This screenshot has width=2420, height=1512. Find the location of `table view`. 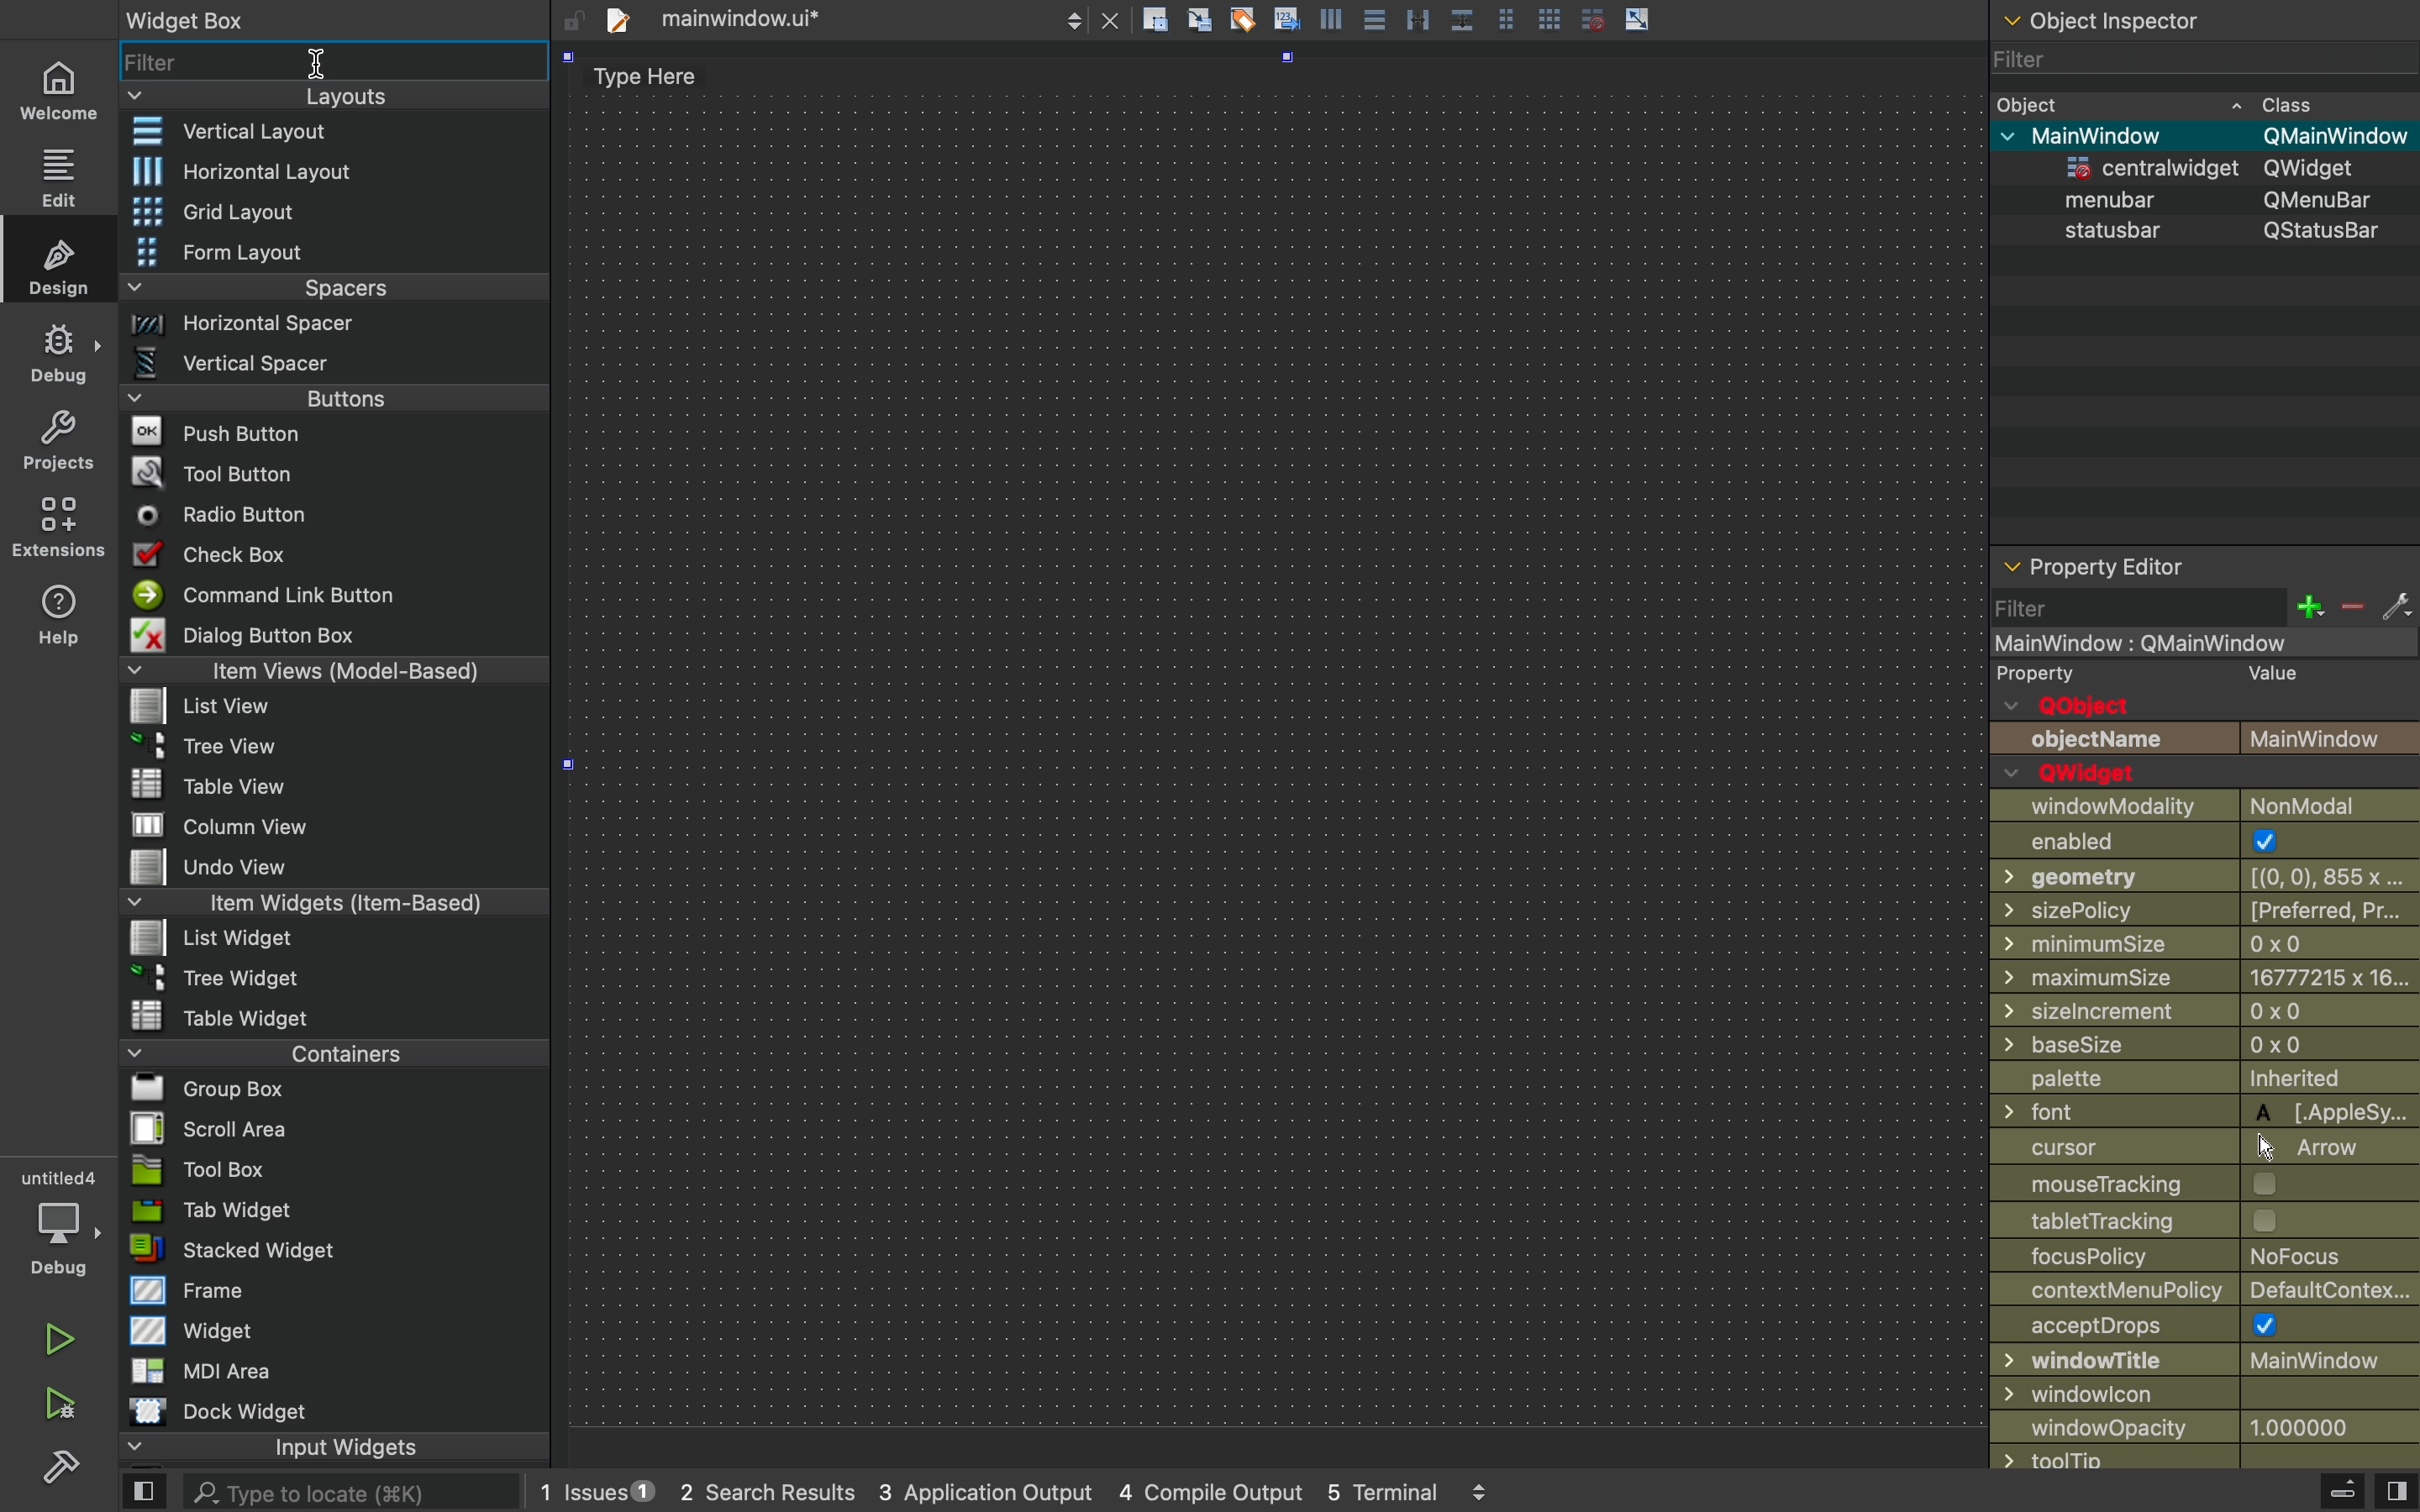

table view is located at coordinates (334, 784).